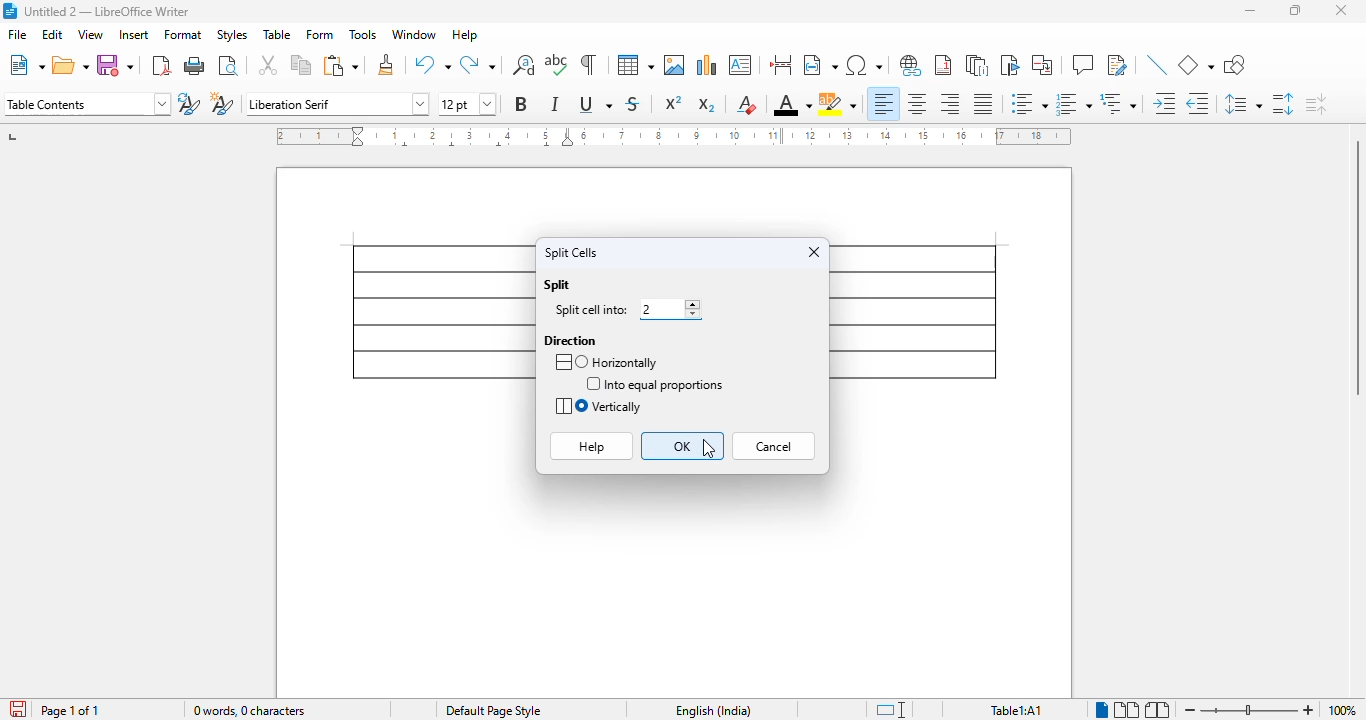 Image resolution: width=1366 pixels, height=720 pixels. I want to click on insert cross-reference, so click(1041, 64).